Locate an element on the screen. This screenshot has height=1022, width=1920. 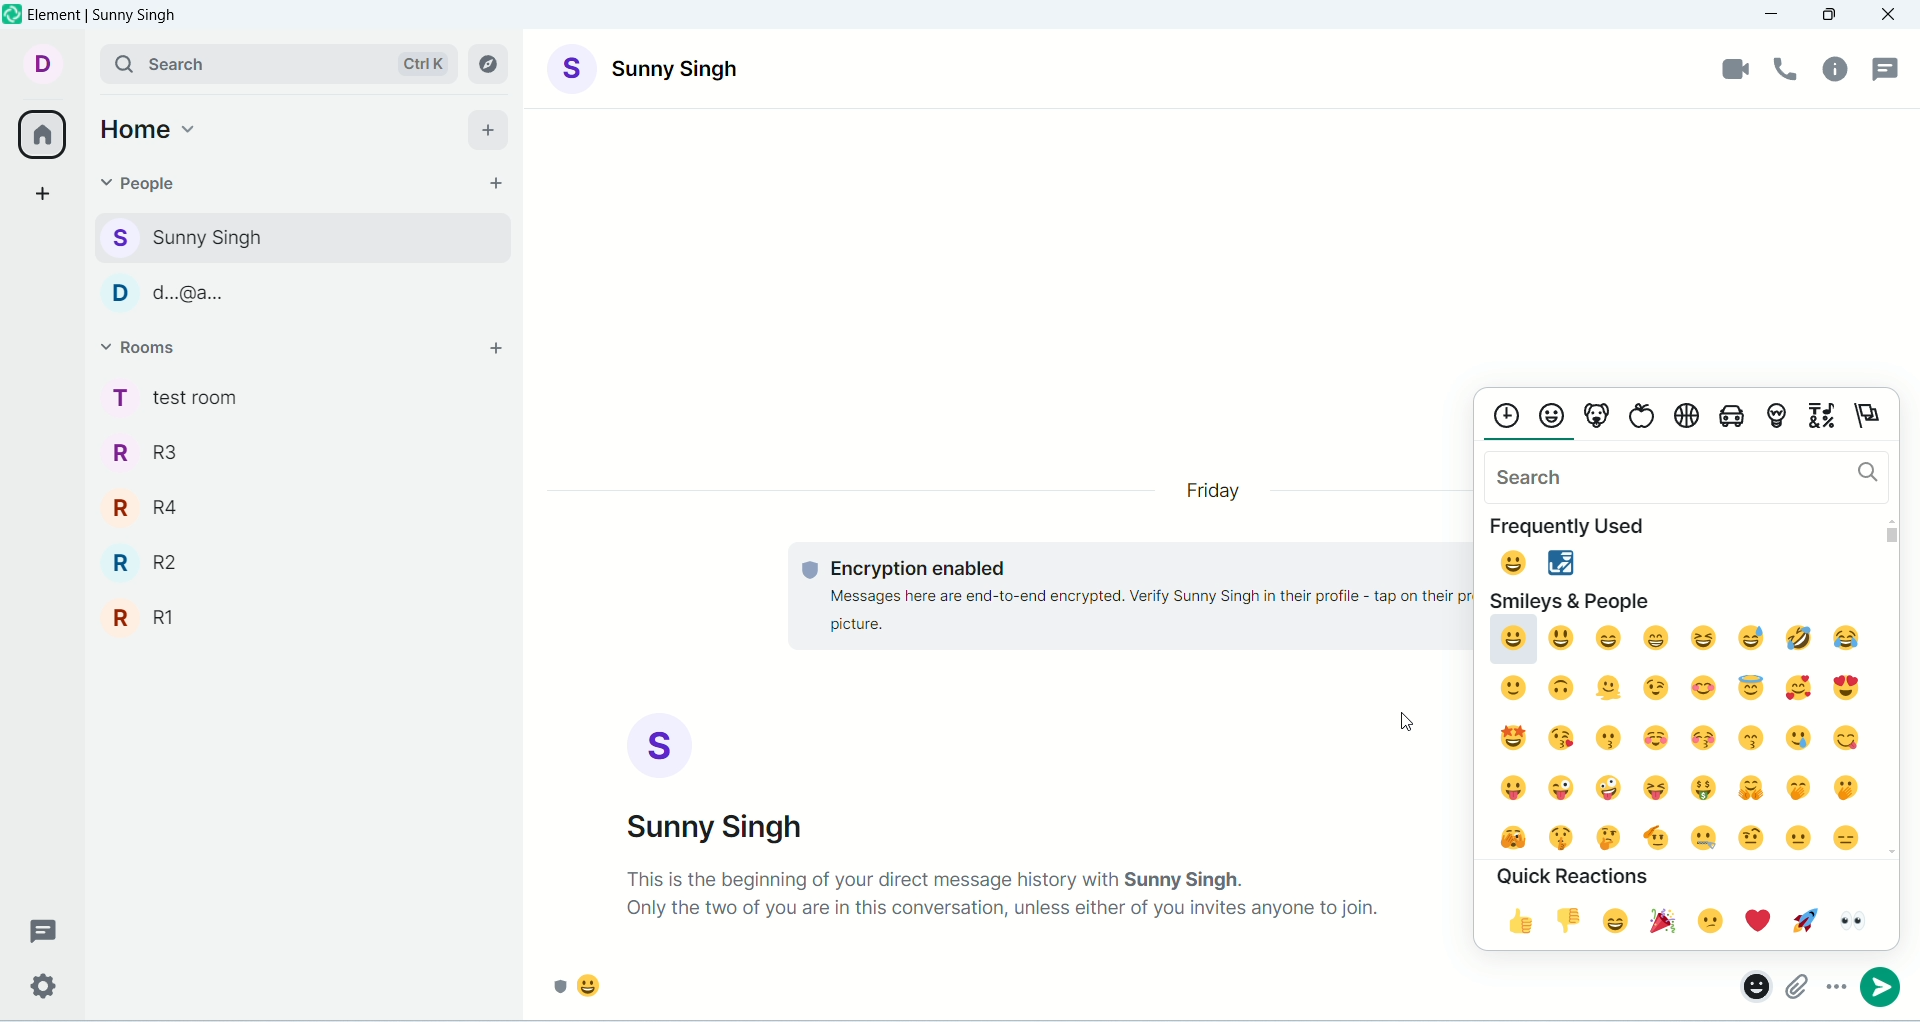
emoji added is located at coordinates (586, 991).